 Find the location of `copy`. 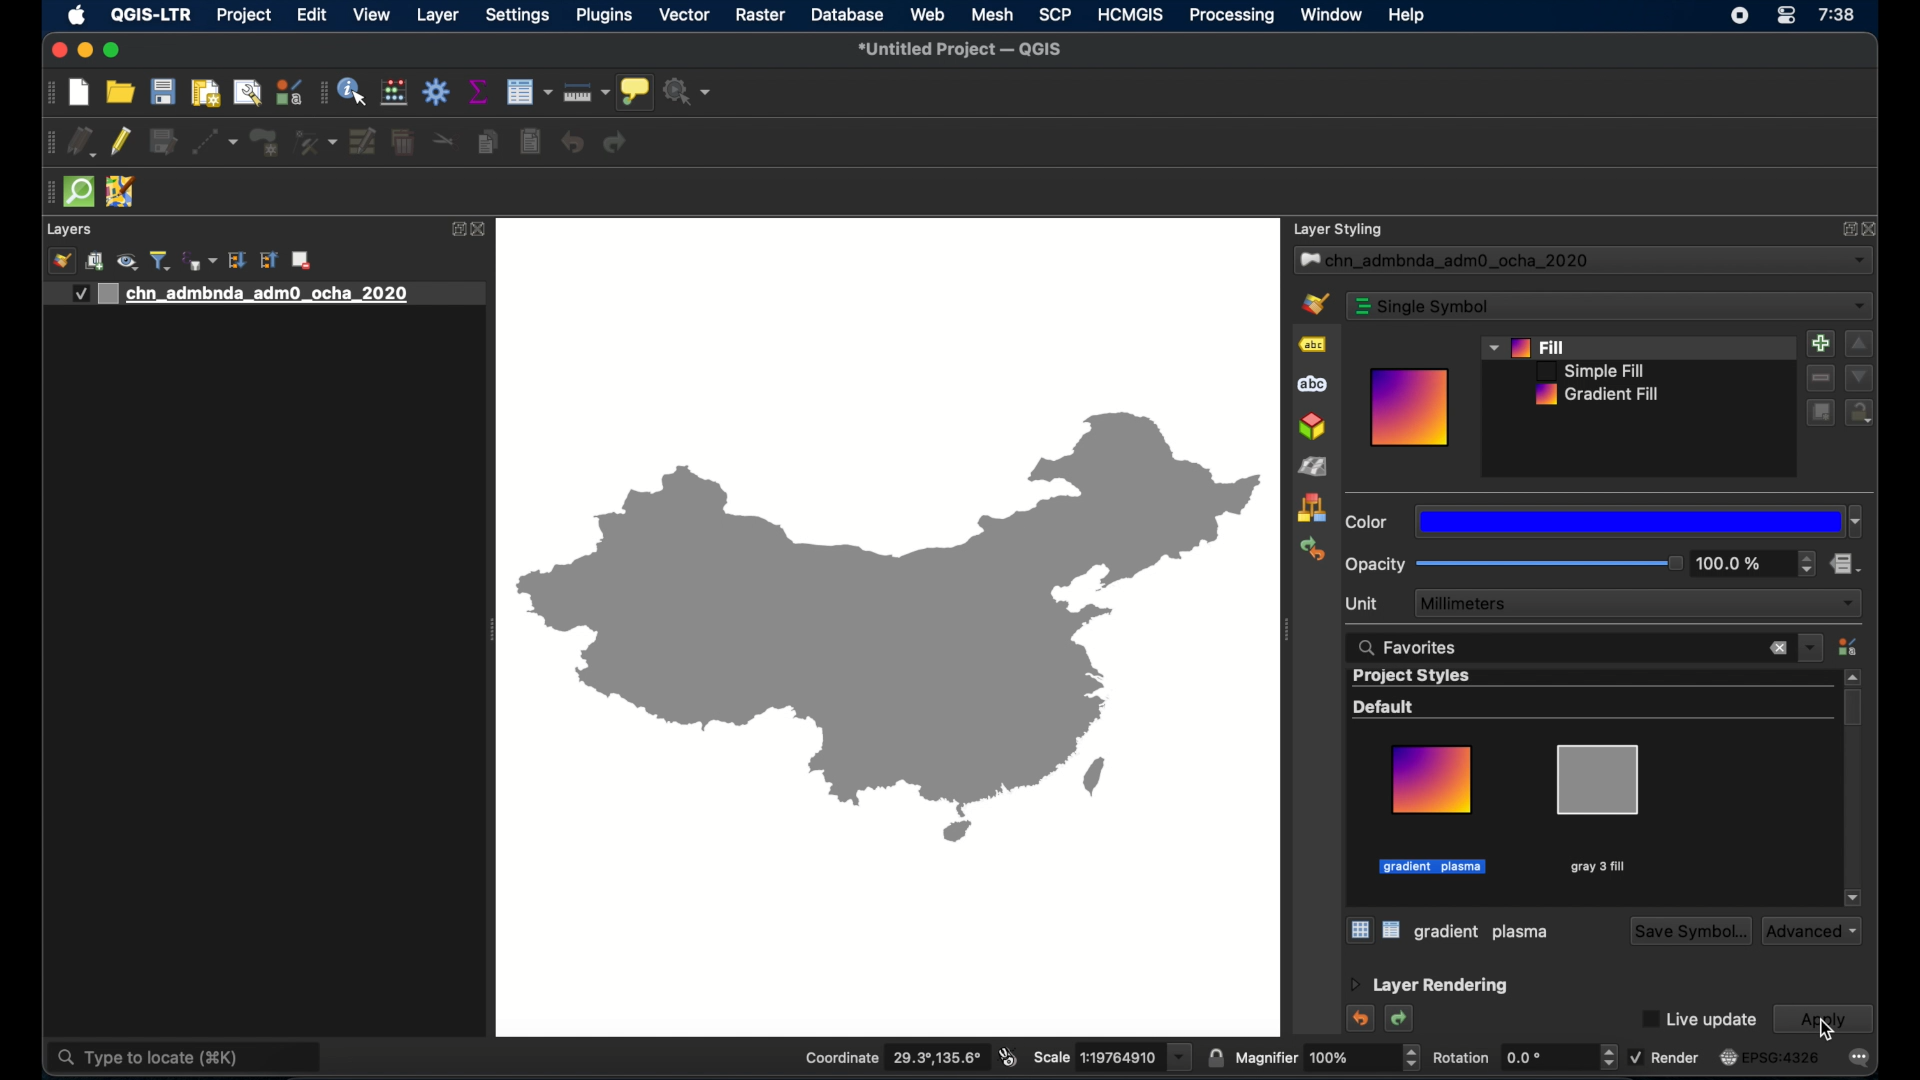

copy is located at coordinates (488, 142).